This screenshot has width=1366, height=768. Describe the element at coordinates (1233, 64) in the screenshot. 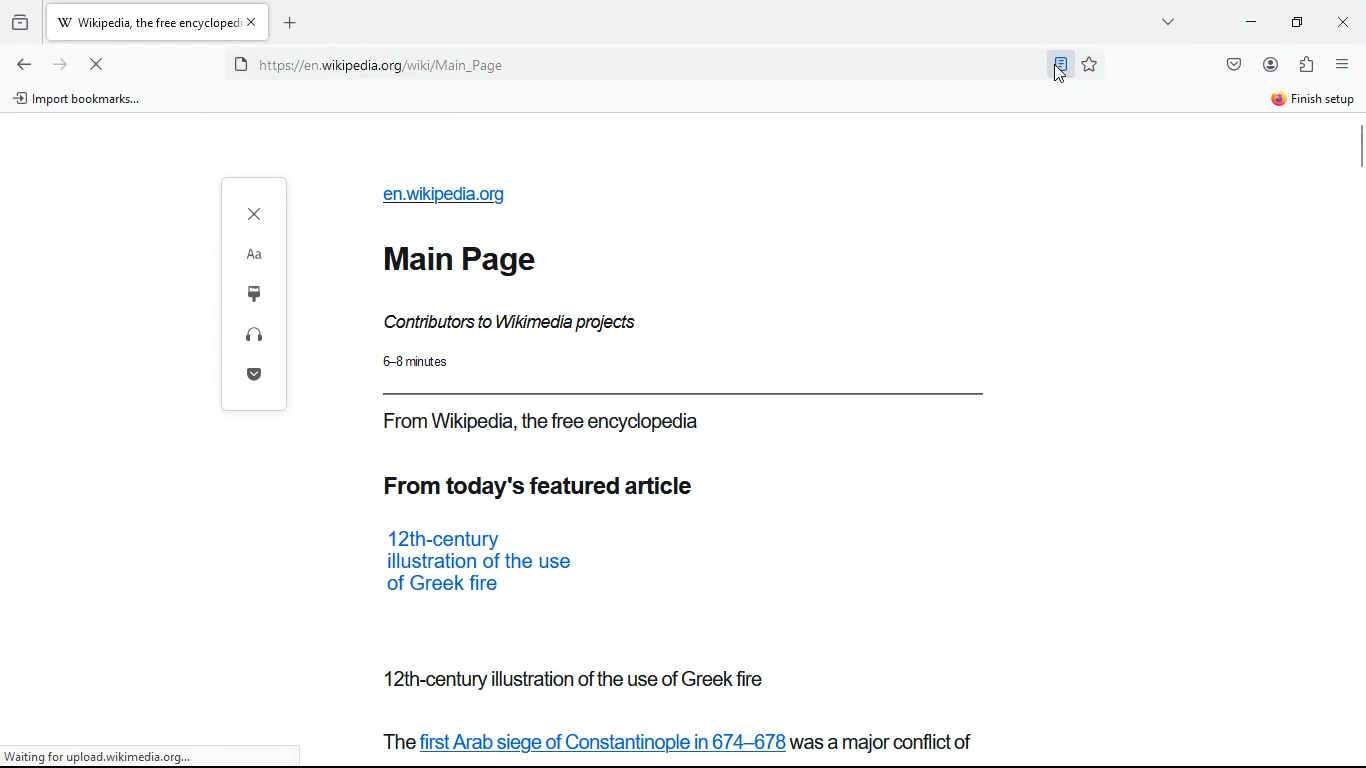

I see `save` at that location.